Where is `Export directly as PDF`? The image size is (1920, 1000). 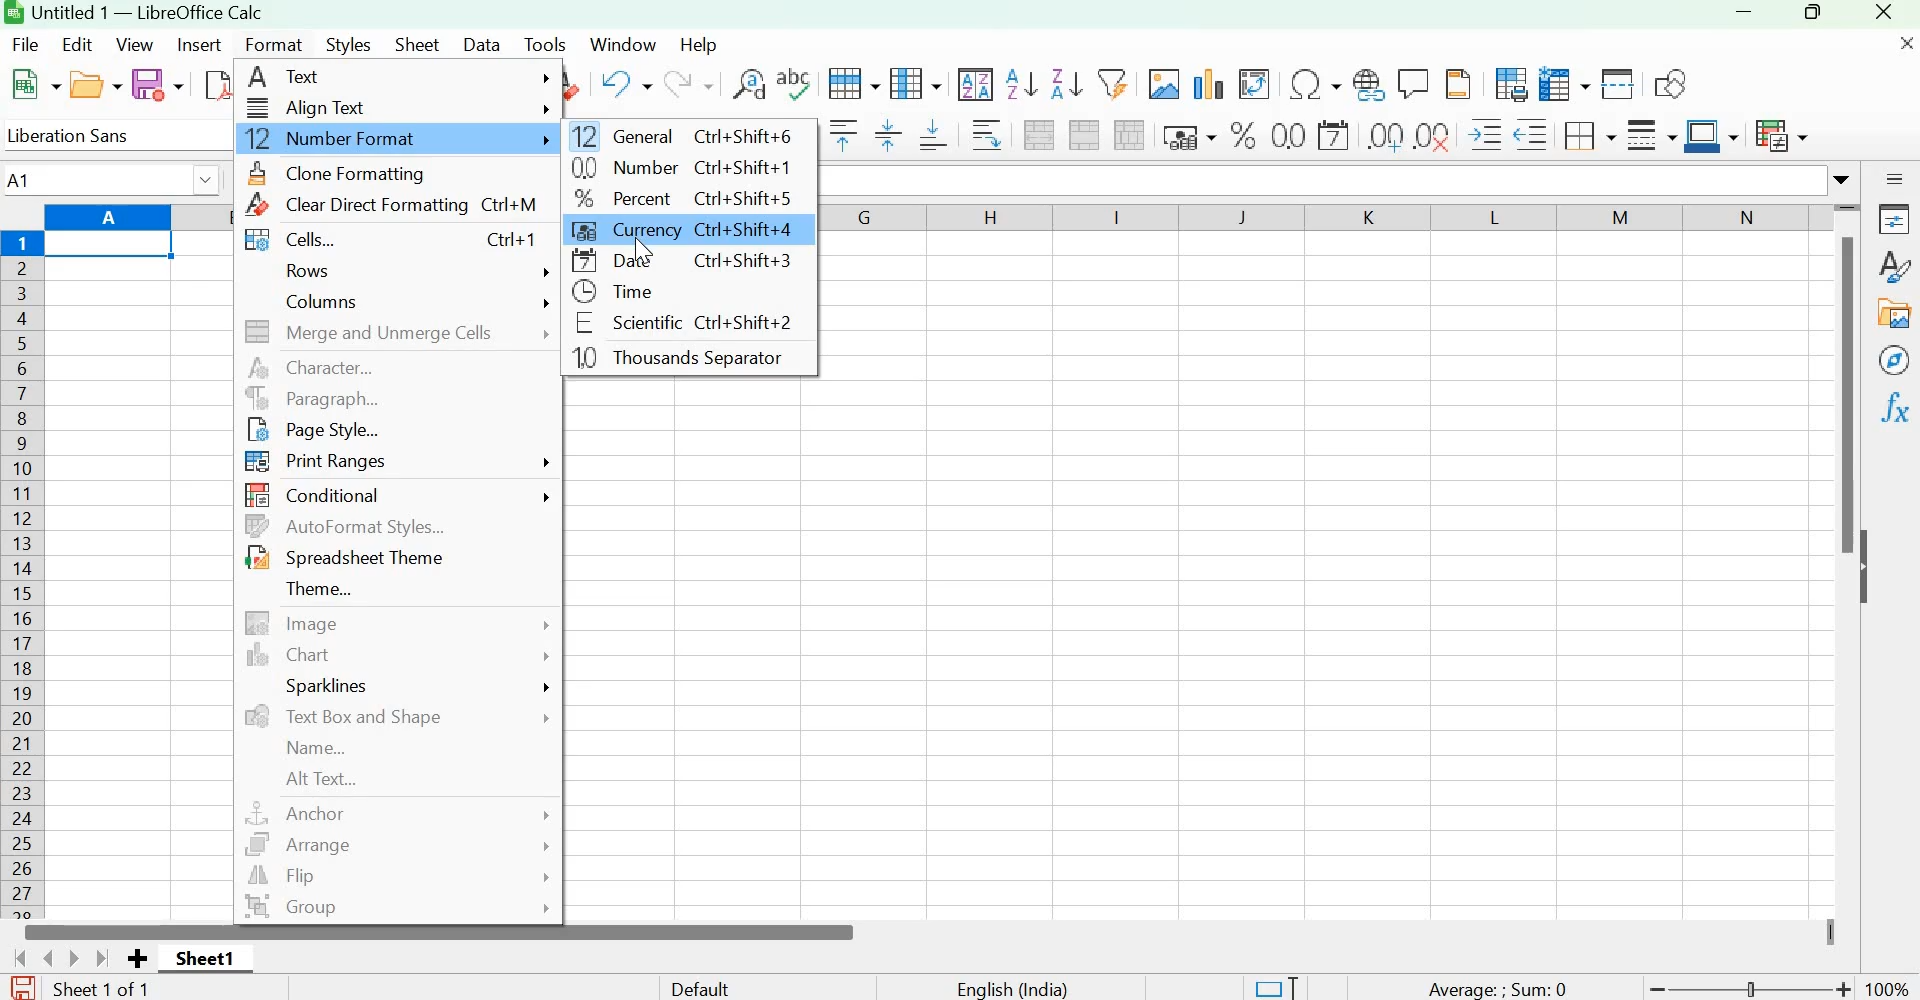 Export directly as PDF is located at coordinates (216, 87).